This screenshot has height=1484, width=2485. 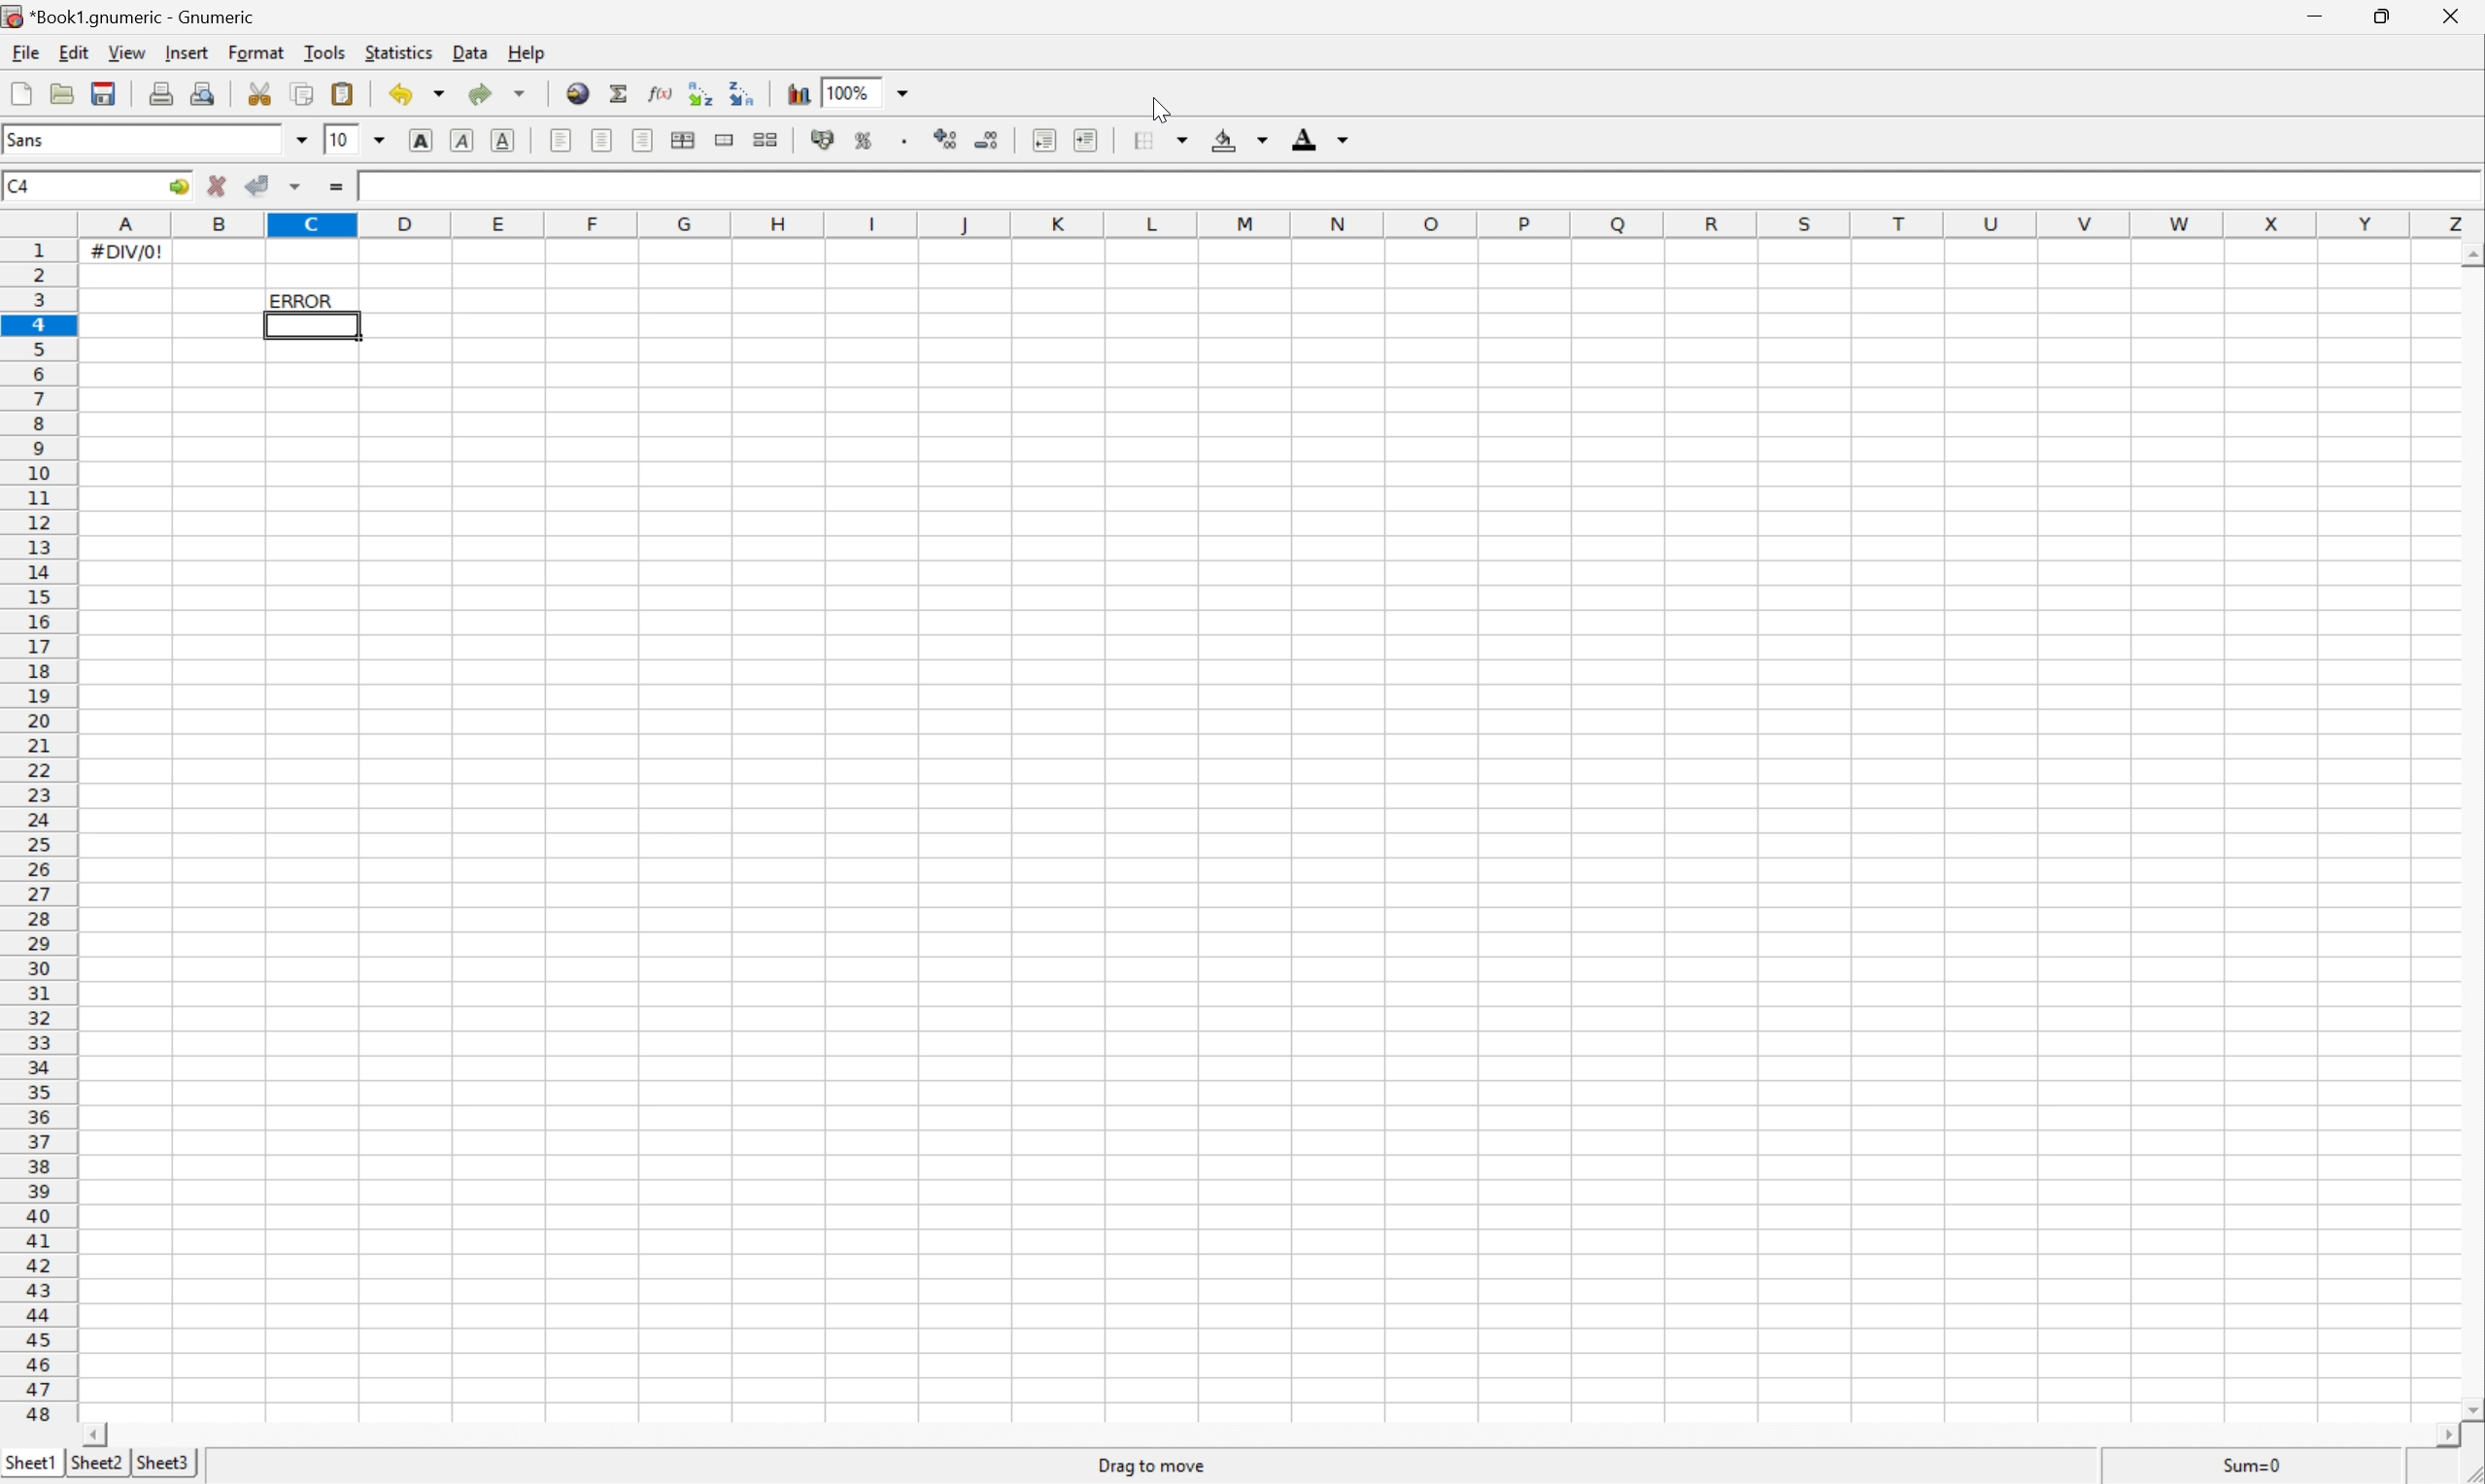 What do you see at coordinates (851, 91) in the screenshot?
I see `100%` at bounding box center [851, 91].